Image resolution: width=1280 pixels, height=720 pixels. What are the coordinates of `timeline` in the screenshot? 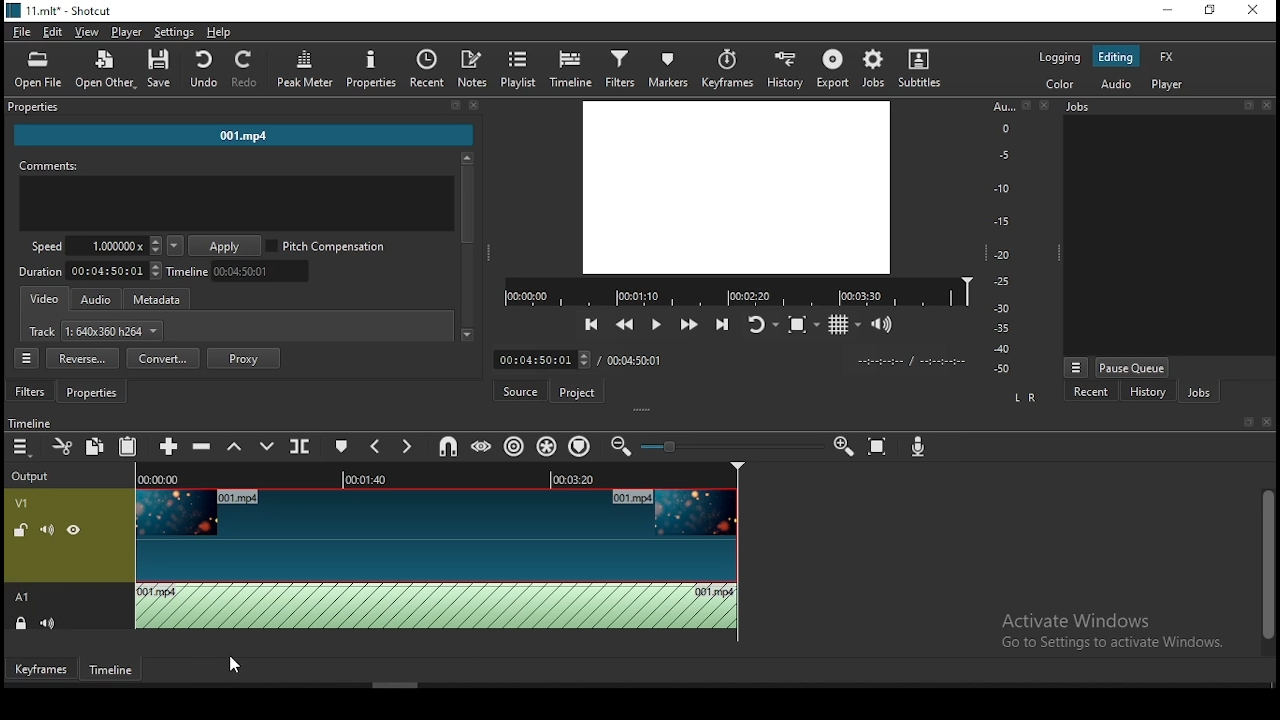 It's located at (115, 669).